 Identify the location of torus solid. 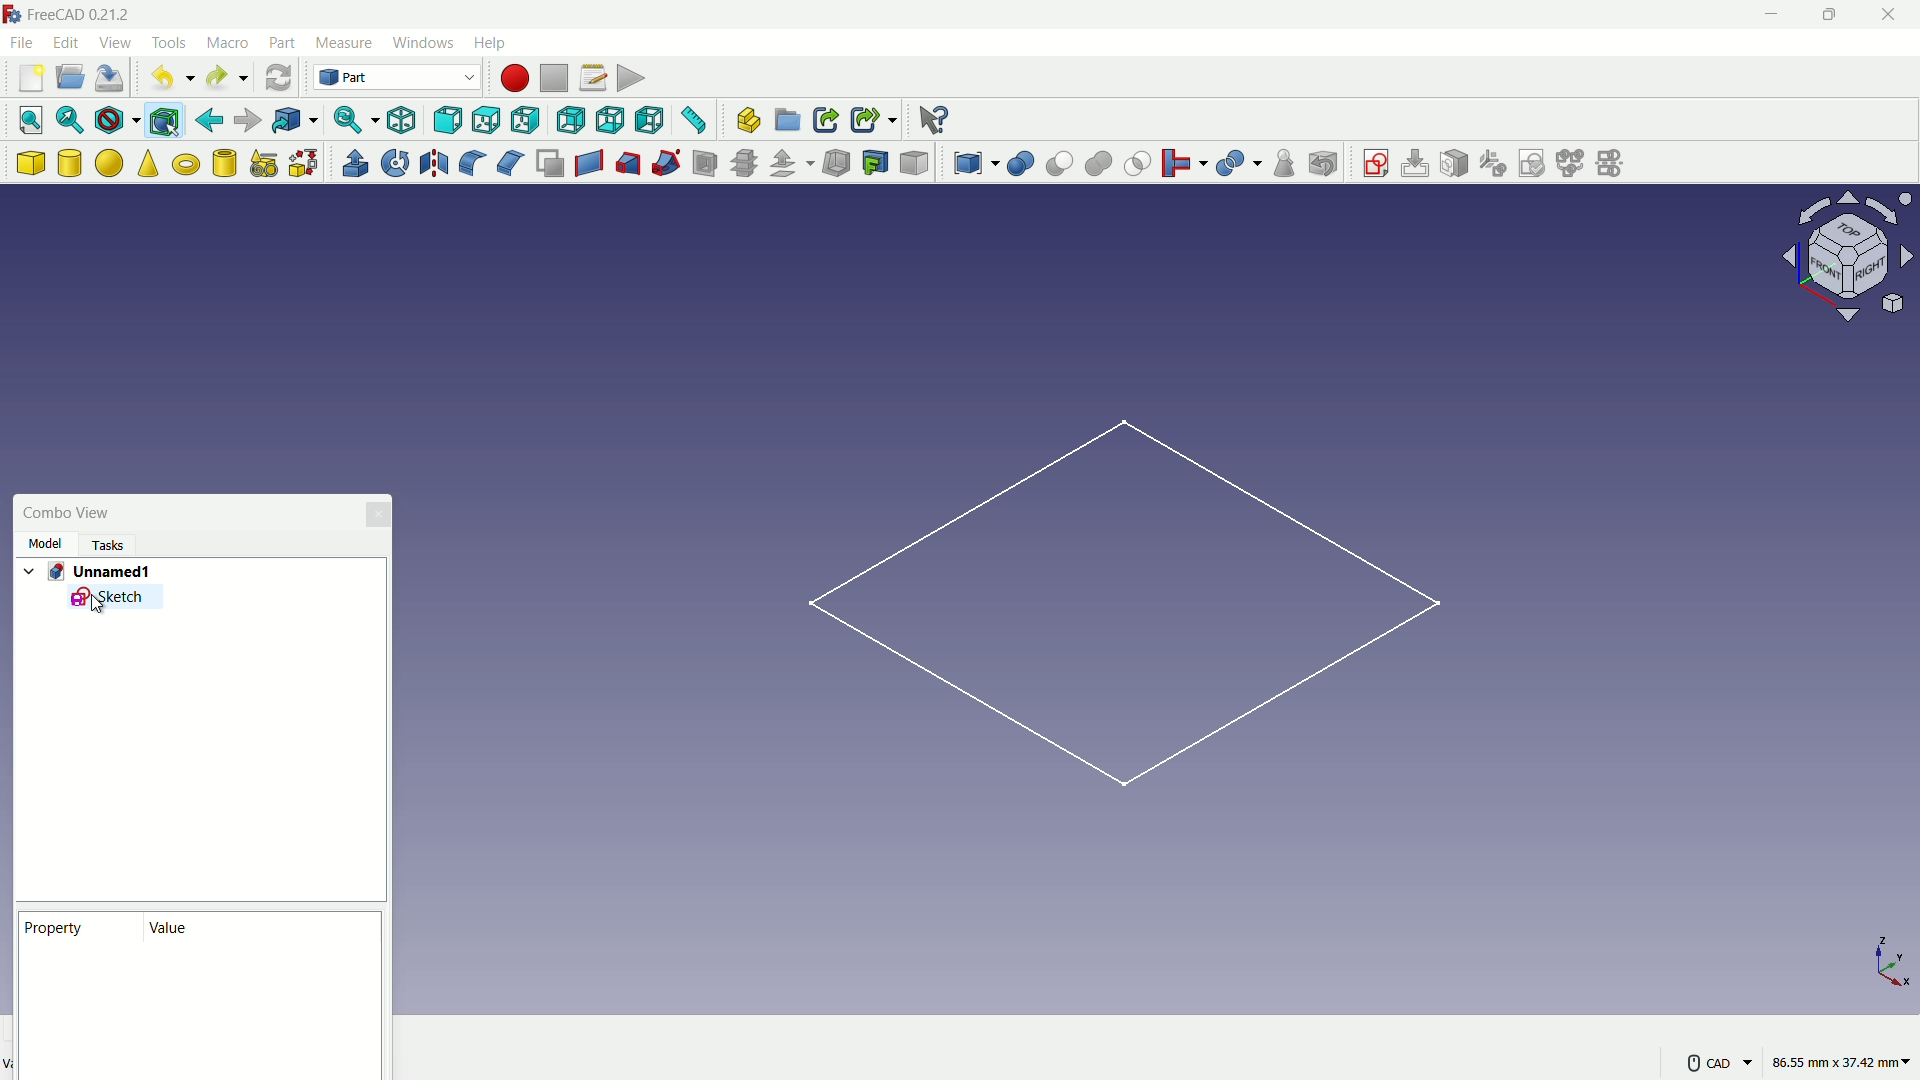
(187, 165).